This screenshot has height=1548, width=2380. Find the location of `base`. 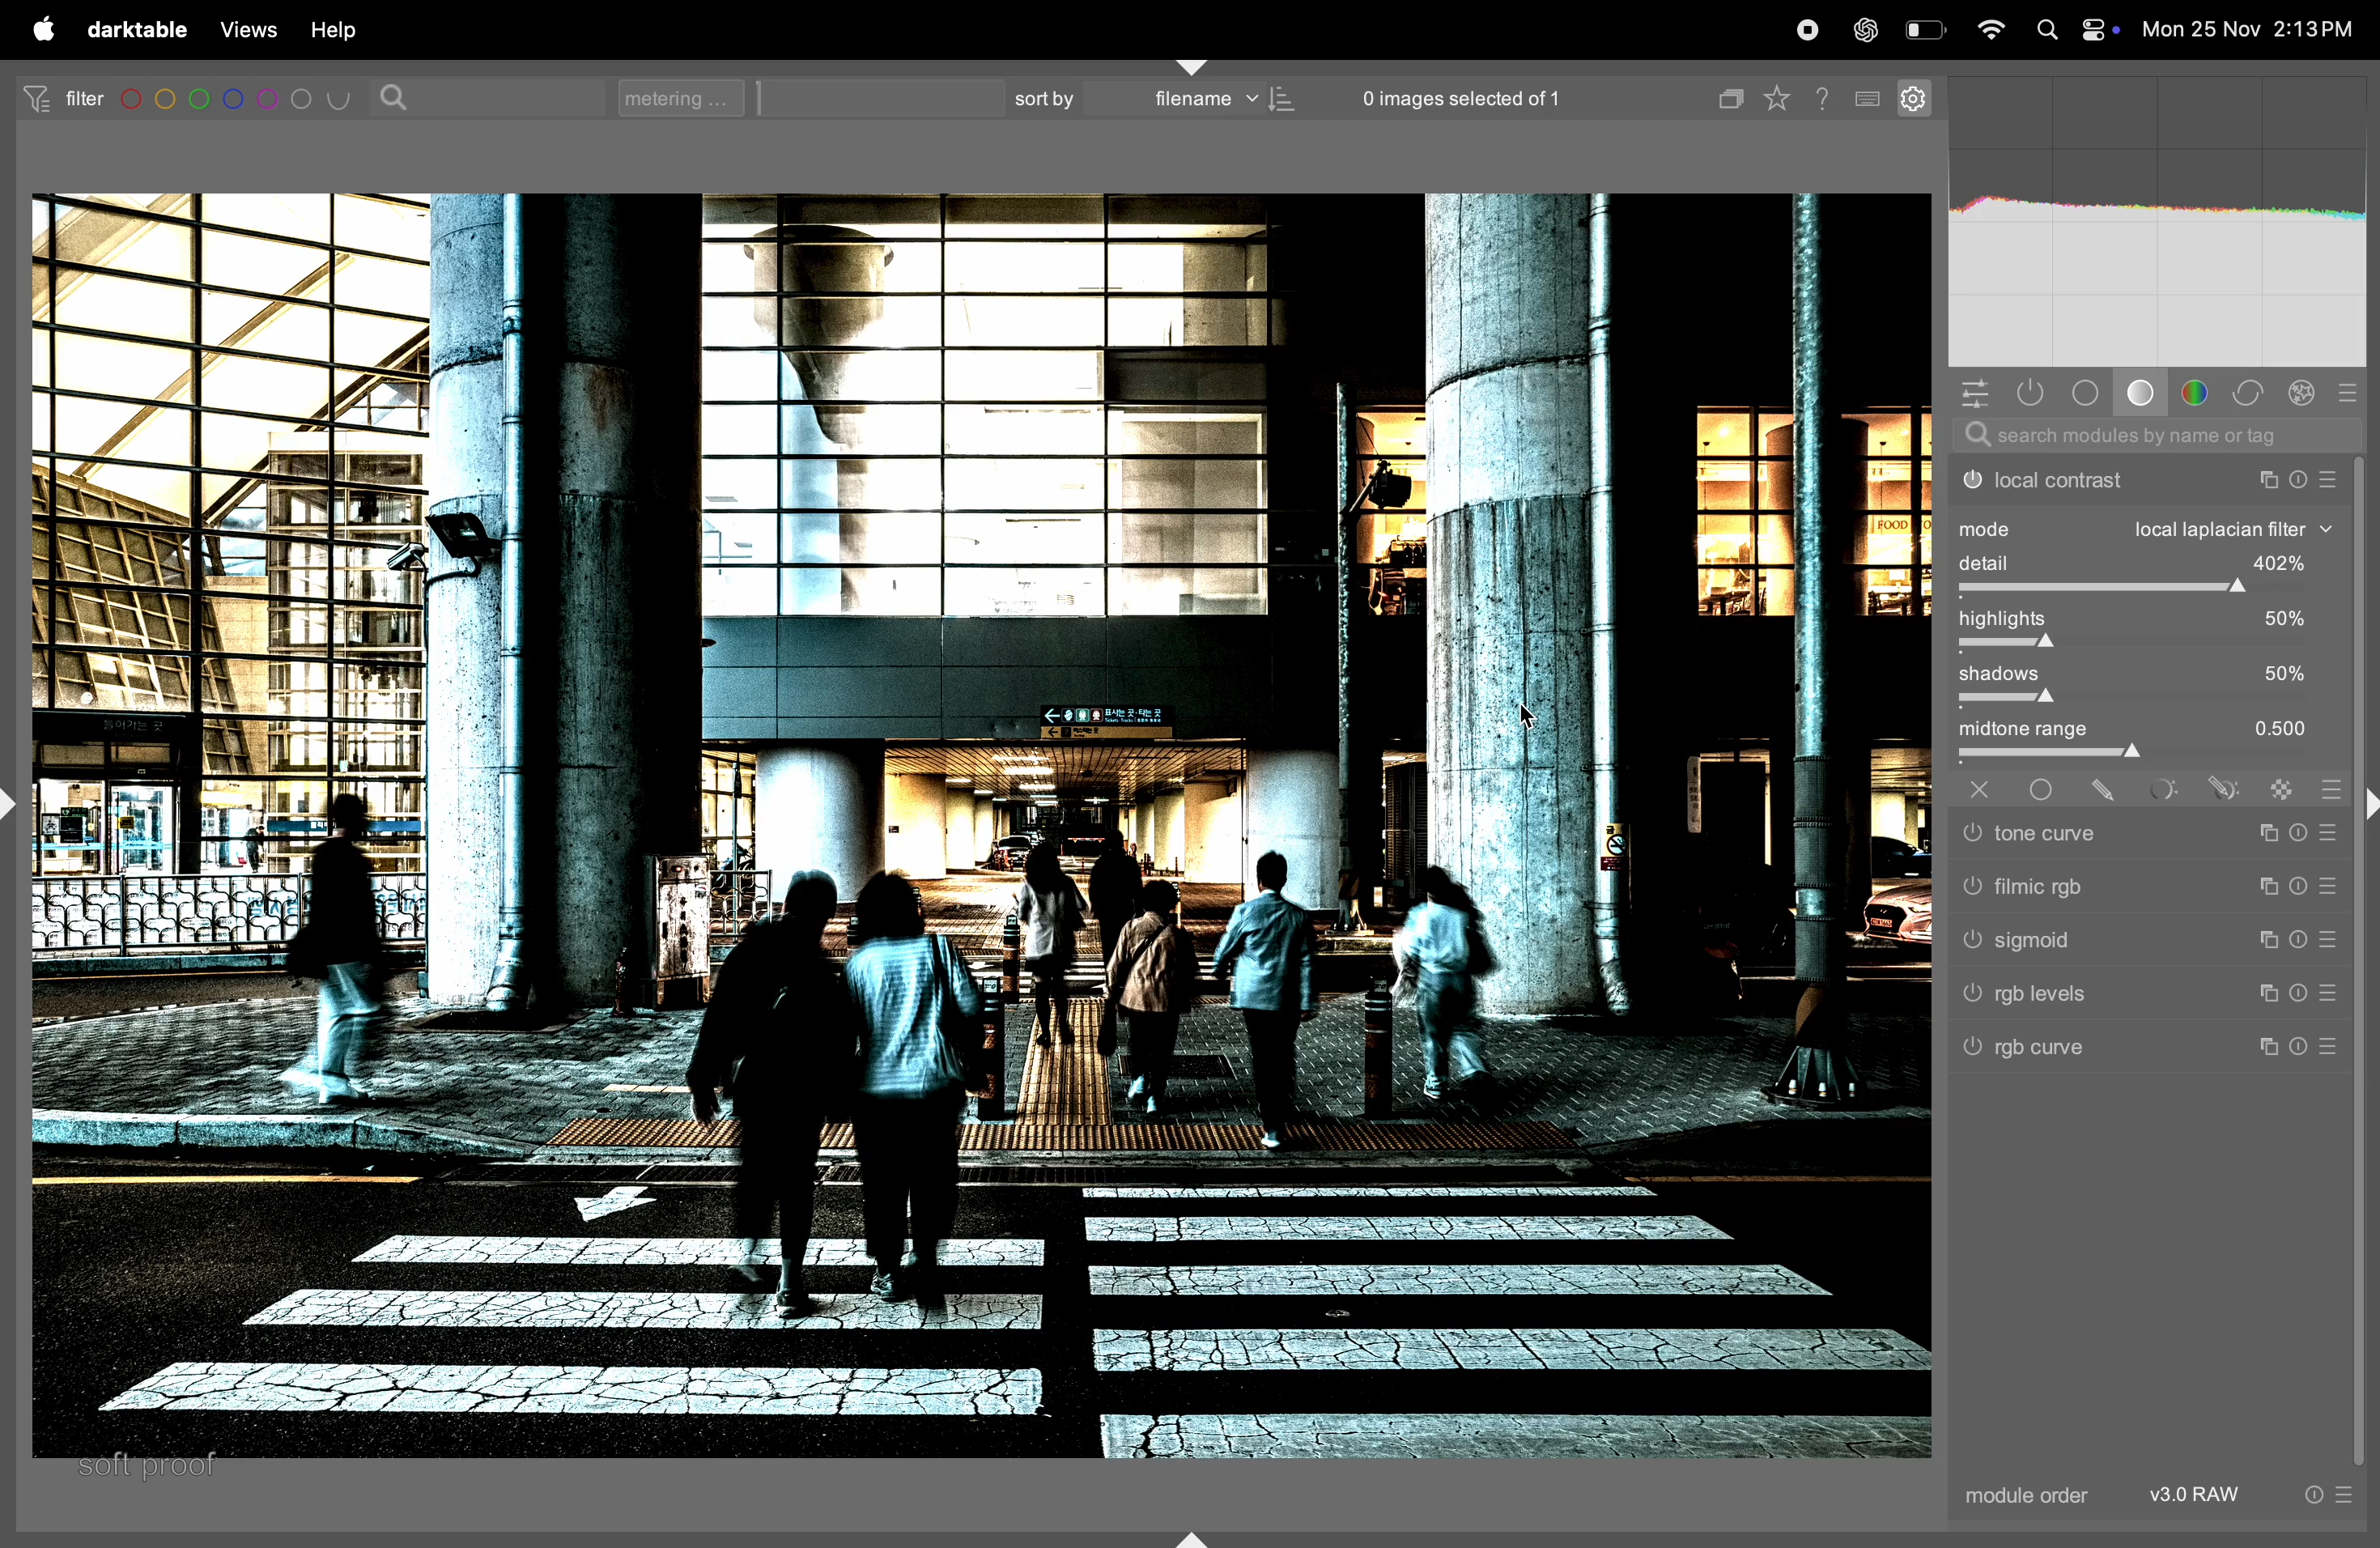

base is located at coordinates (2140, 393).